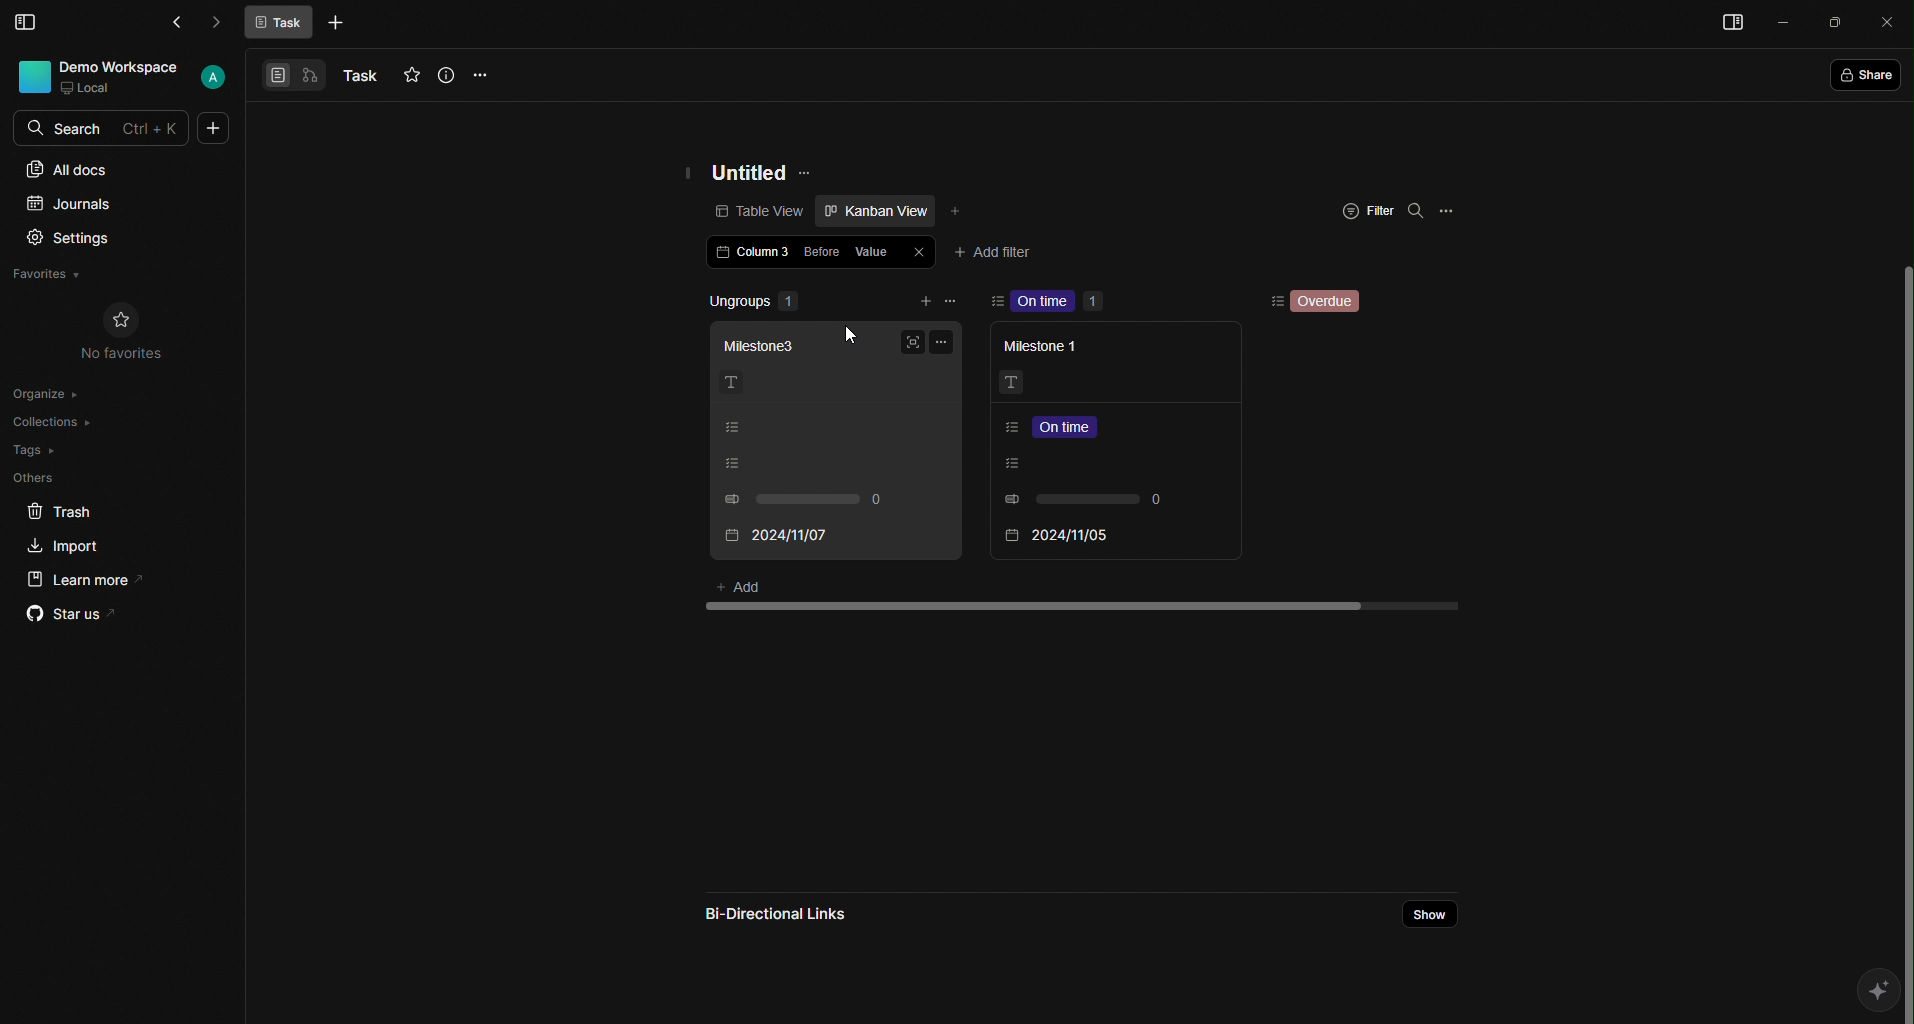 Image resolution: width=1914 pixels, height=1024 pixels. I want to click on Close, so click(1890, 20).